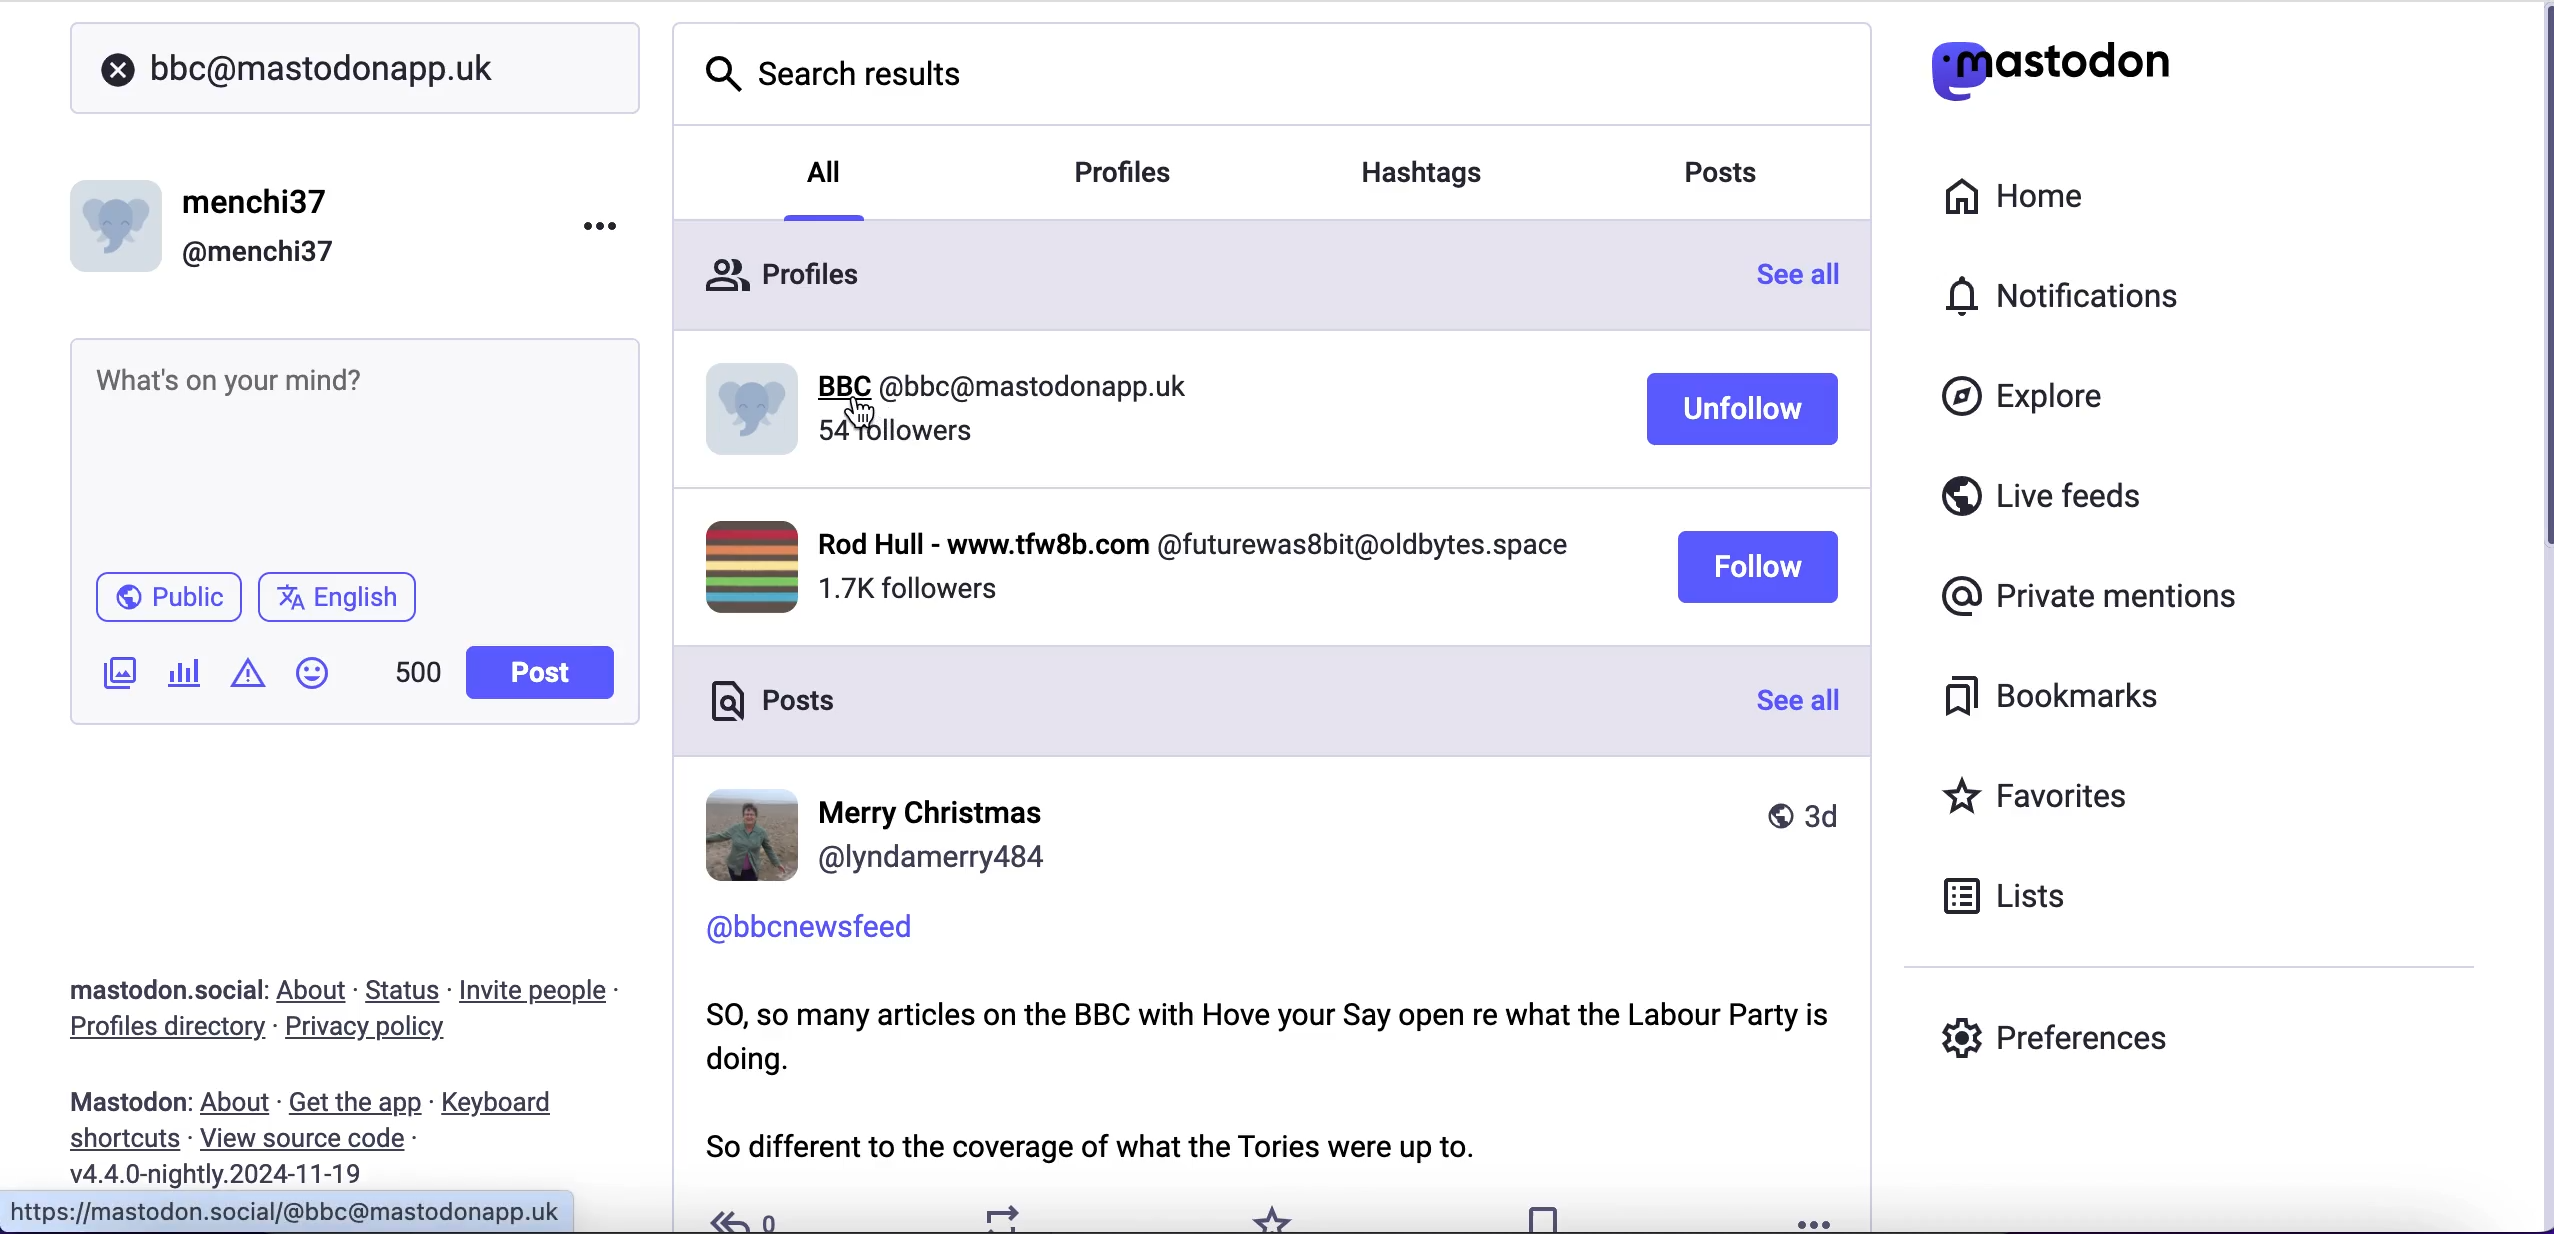 This screenshot has width=2554, height=1234. I want to click on mastodon.social/@bbc@mastodonapp.uk, so click(291, 1210).